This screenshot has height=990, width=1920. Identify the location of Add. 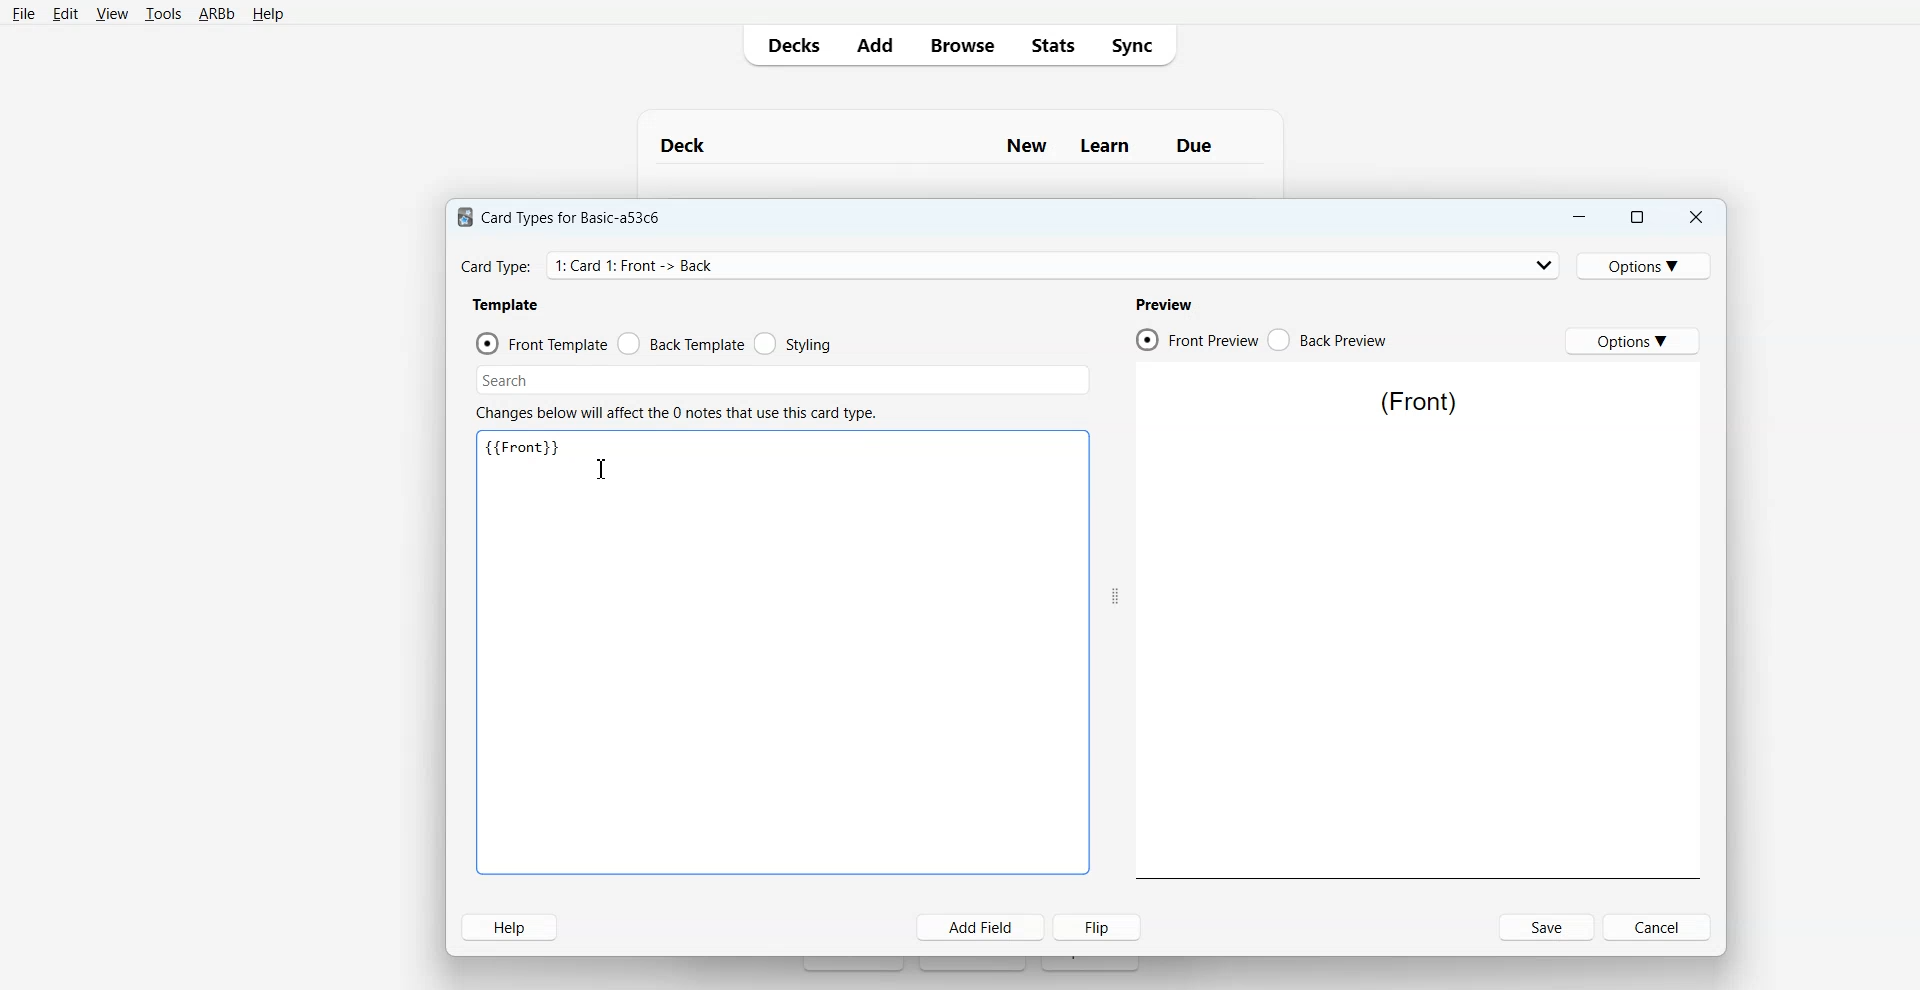
(874, 45).